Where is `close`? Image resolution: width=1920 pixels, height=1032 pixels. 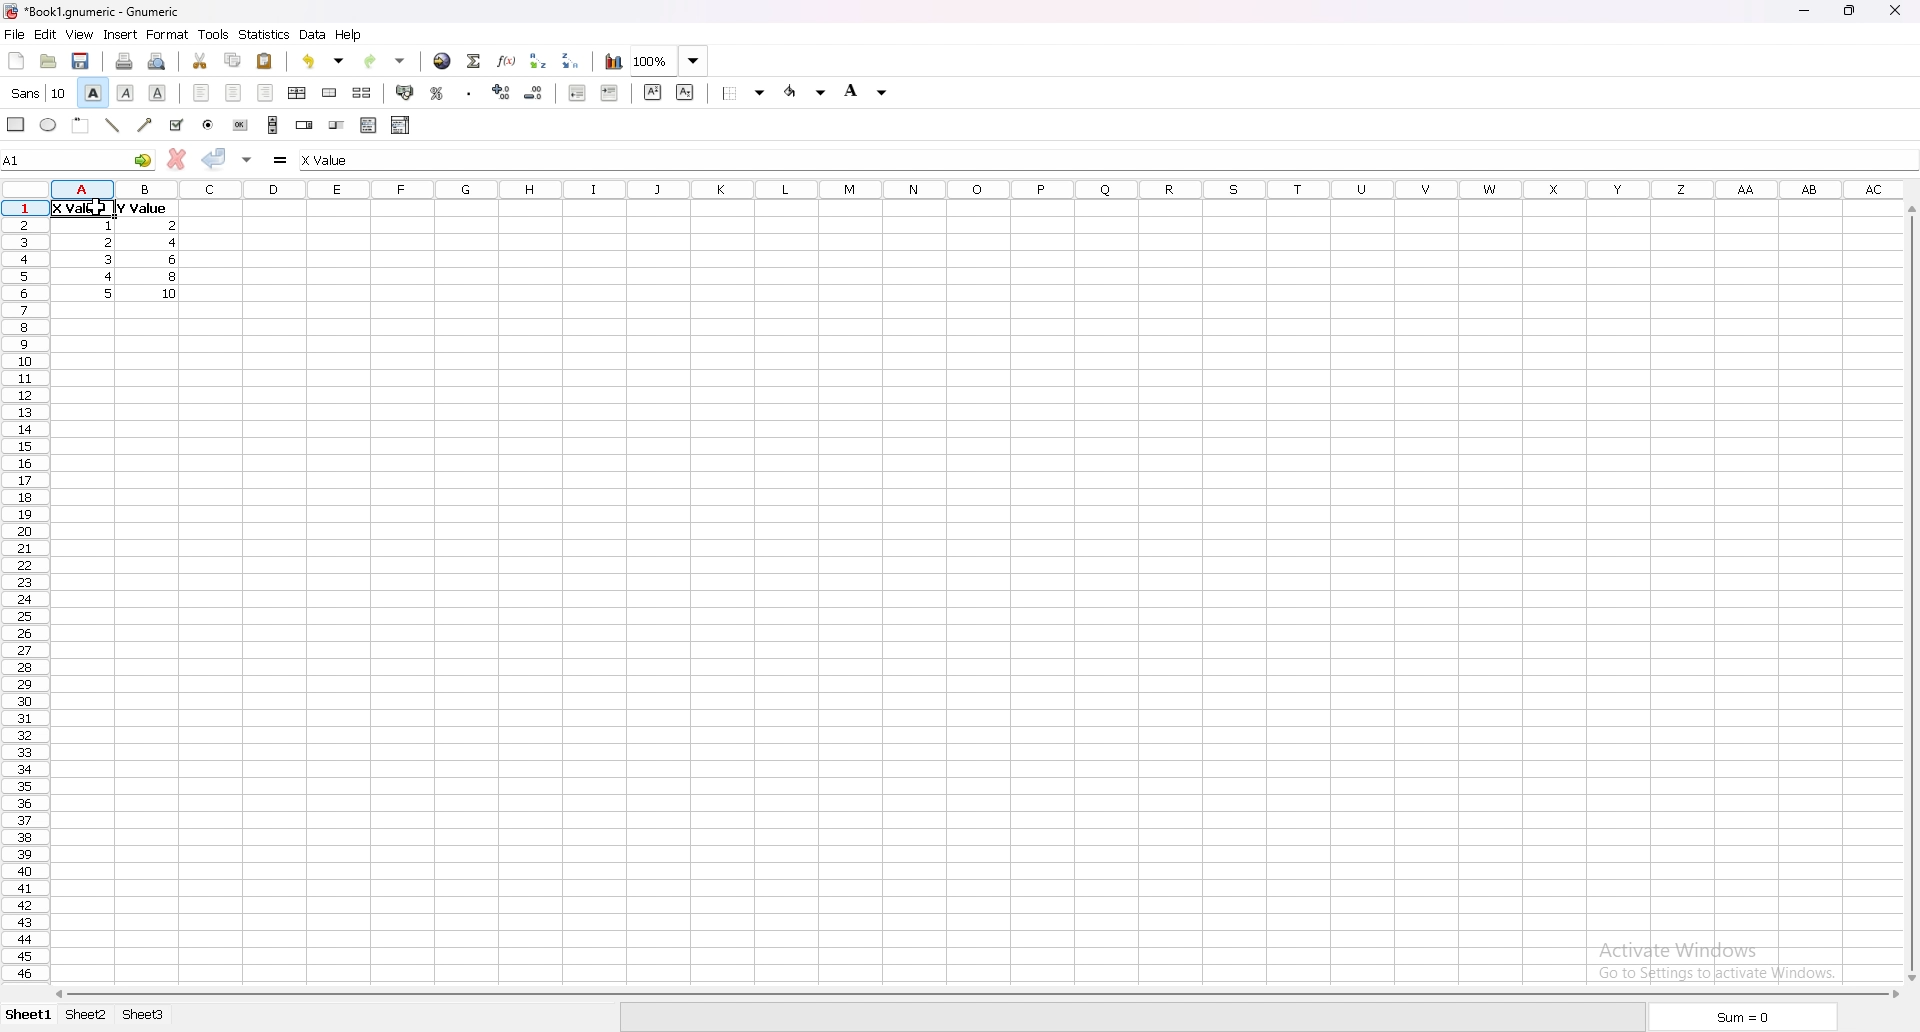
close is located at coordinates (1895, 10).